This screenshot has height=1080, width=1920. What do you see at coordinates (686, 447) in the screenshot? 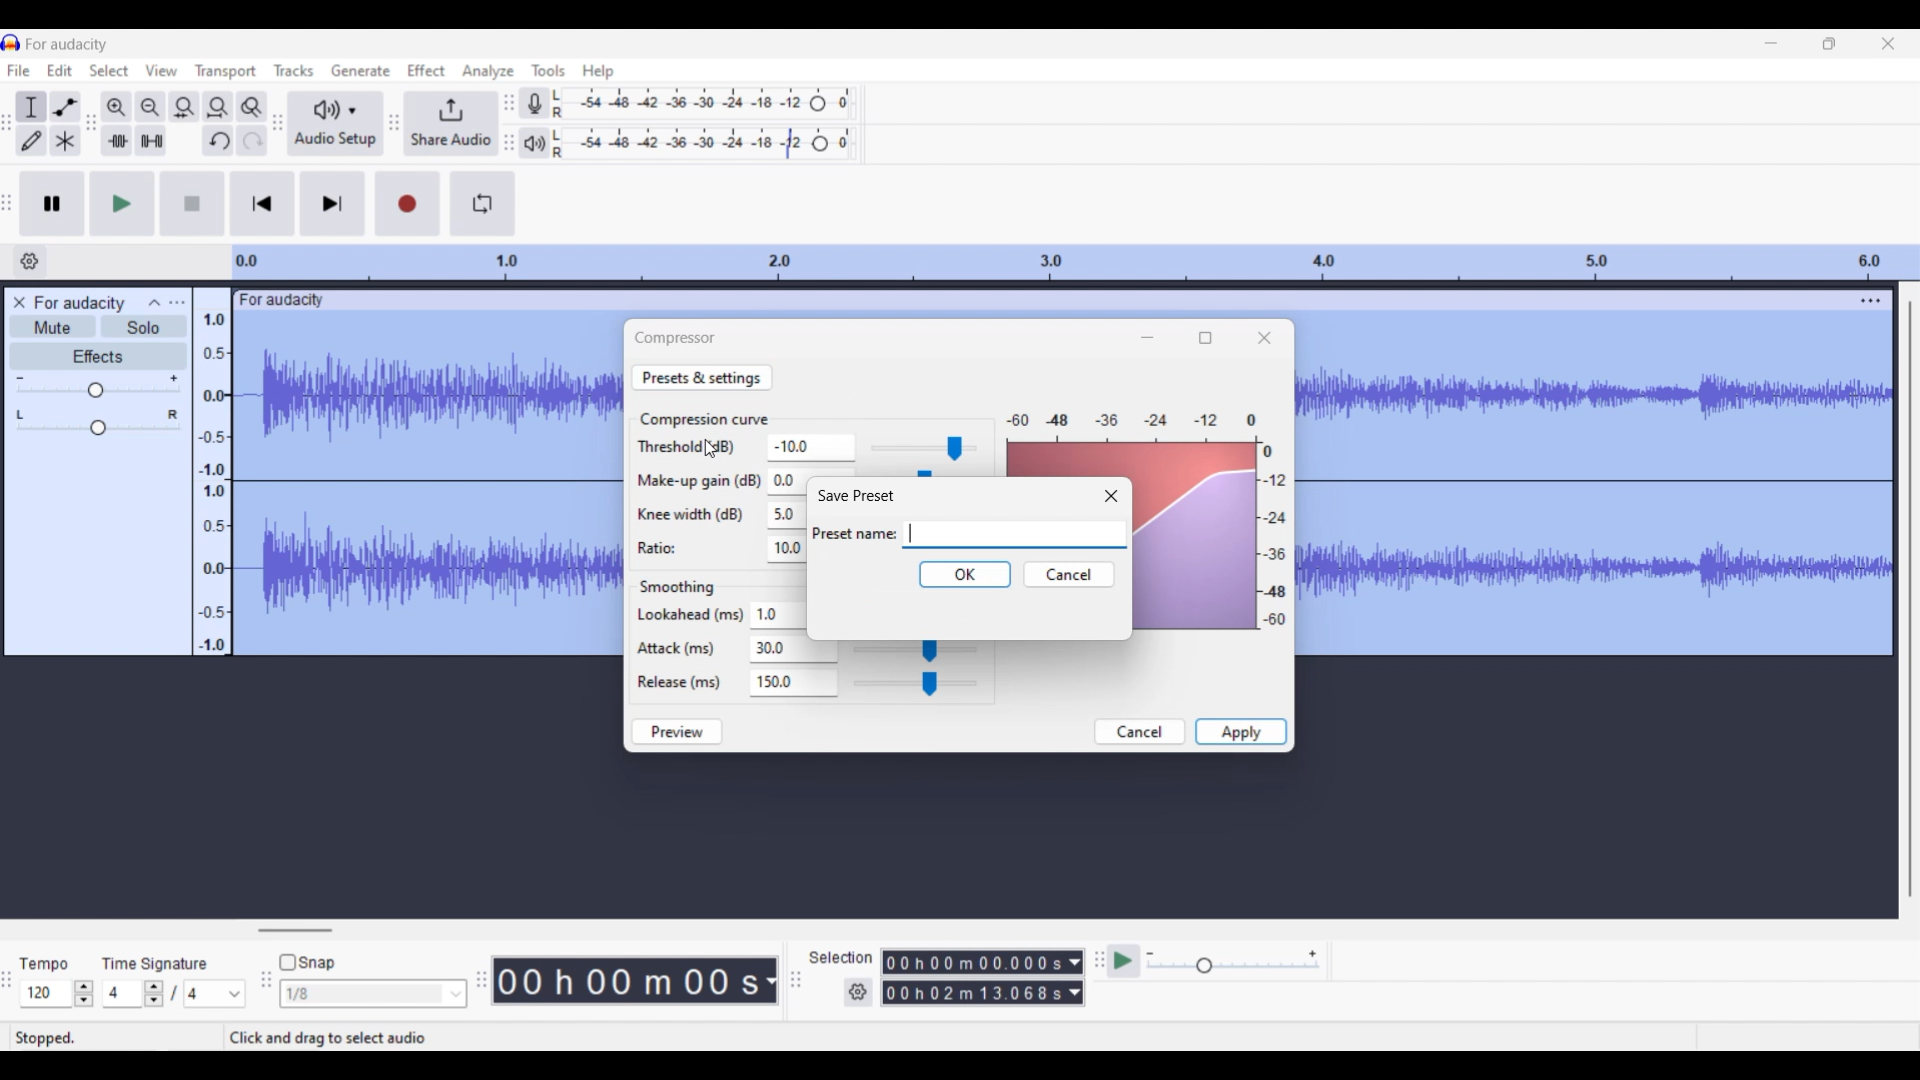
I see `Threshold` at bounding box center [686, 447].